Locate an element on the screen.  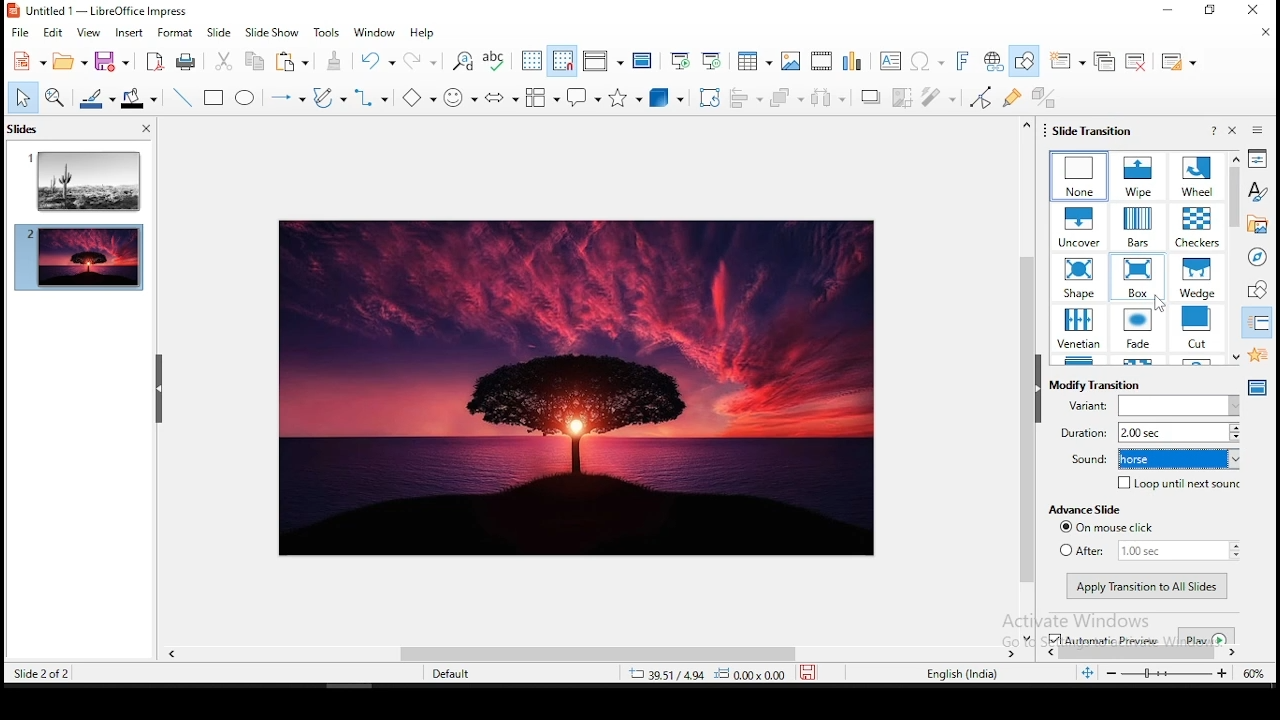
insert is located at coordinates (128, 32).